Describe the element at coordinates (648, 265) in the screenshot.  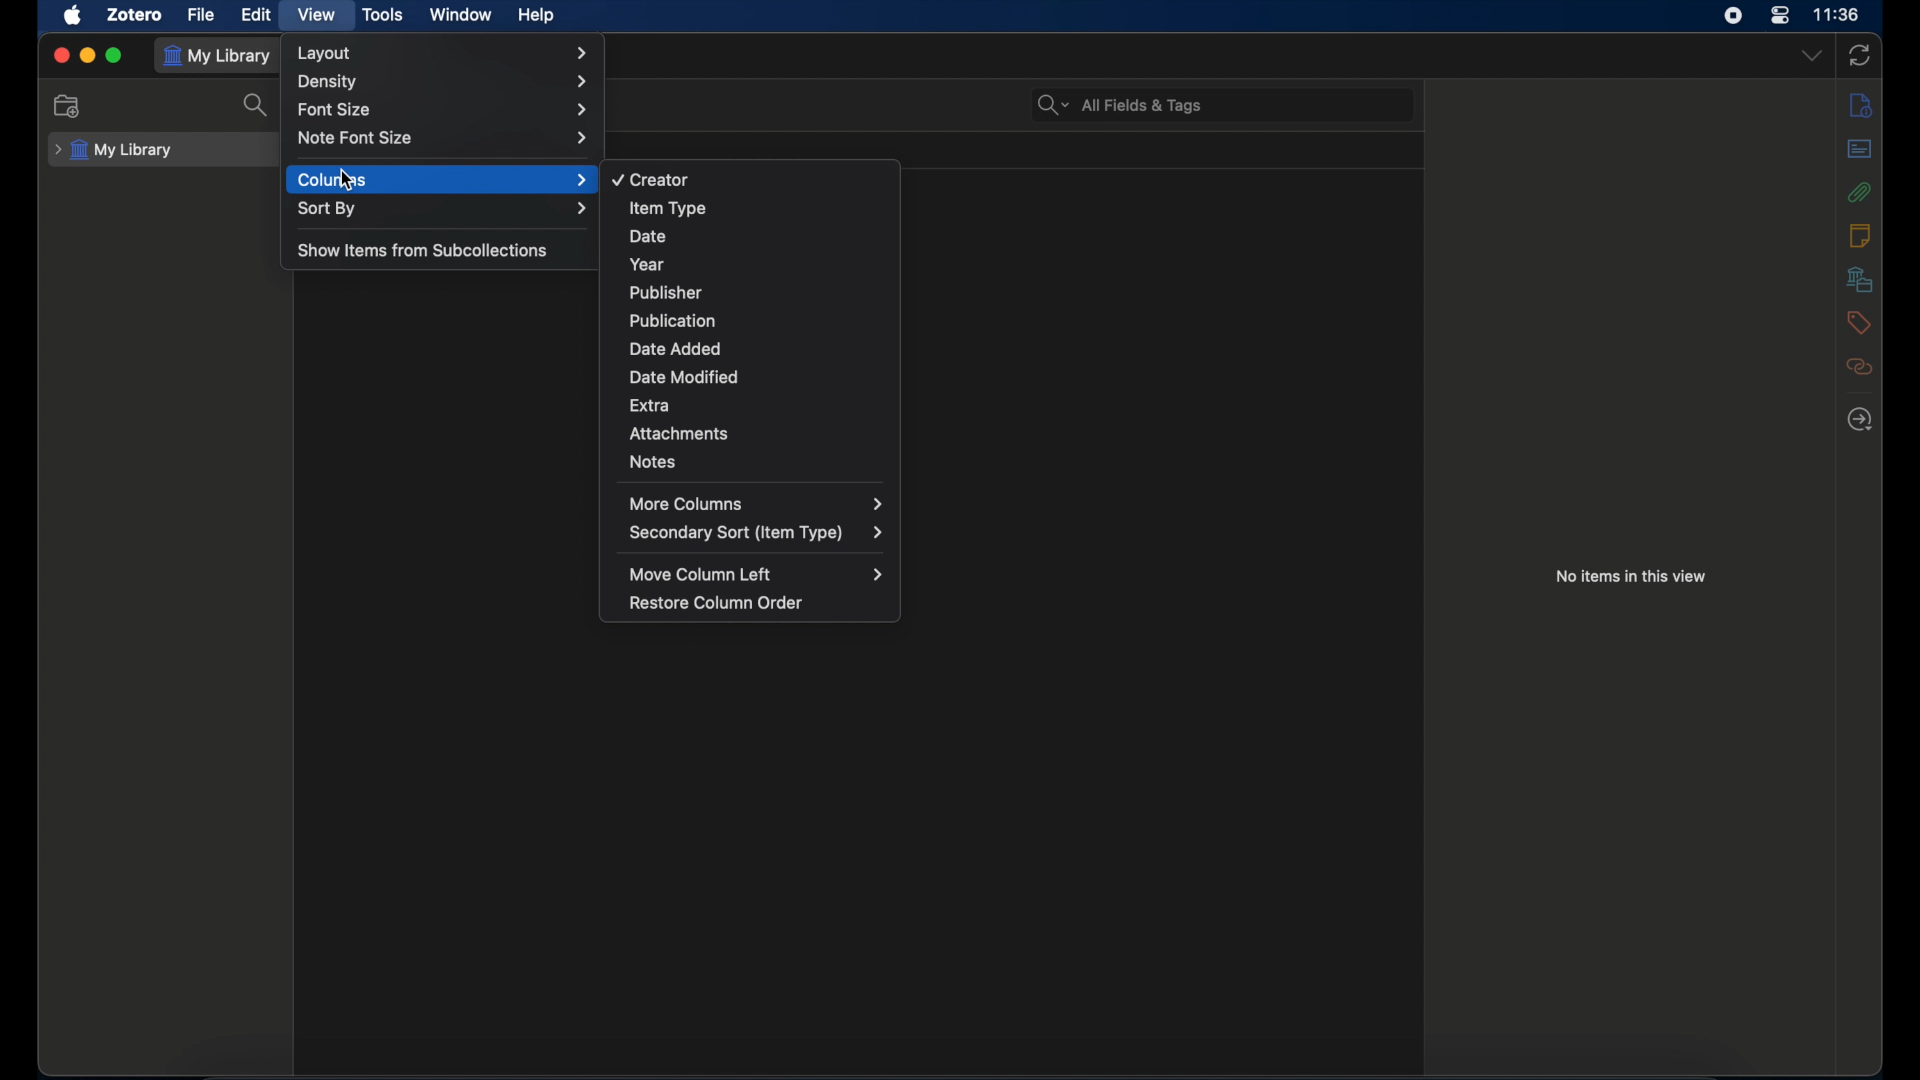
I see `year` at that location.